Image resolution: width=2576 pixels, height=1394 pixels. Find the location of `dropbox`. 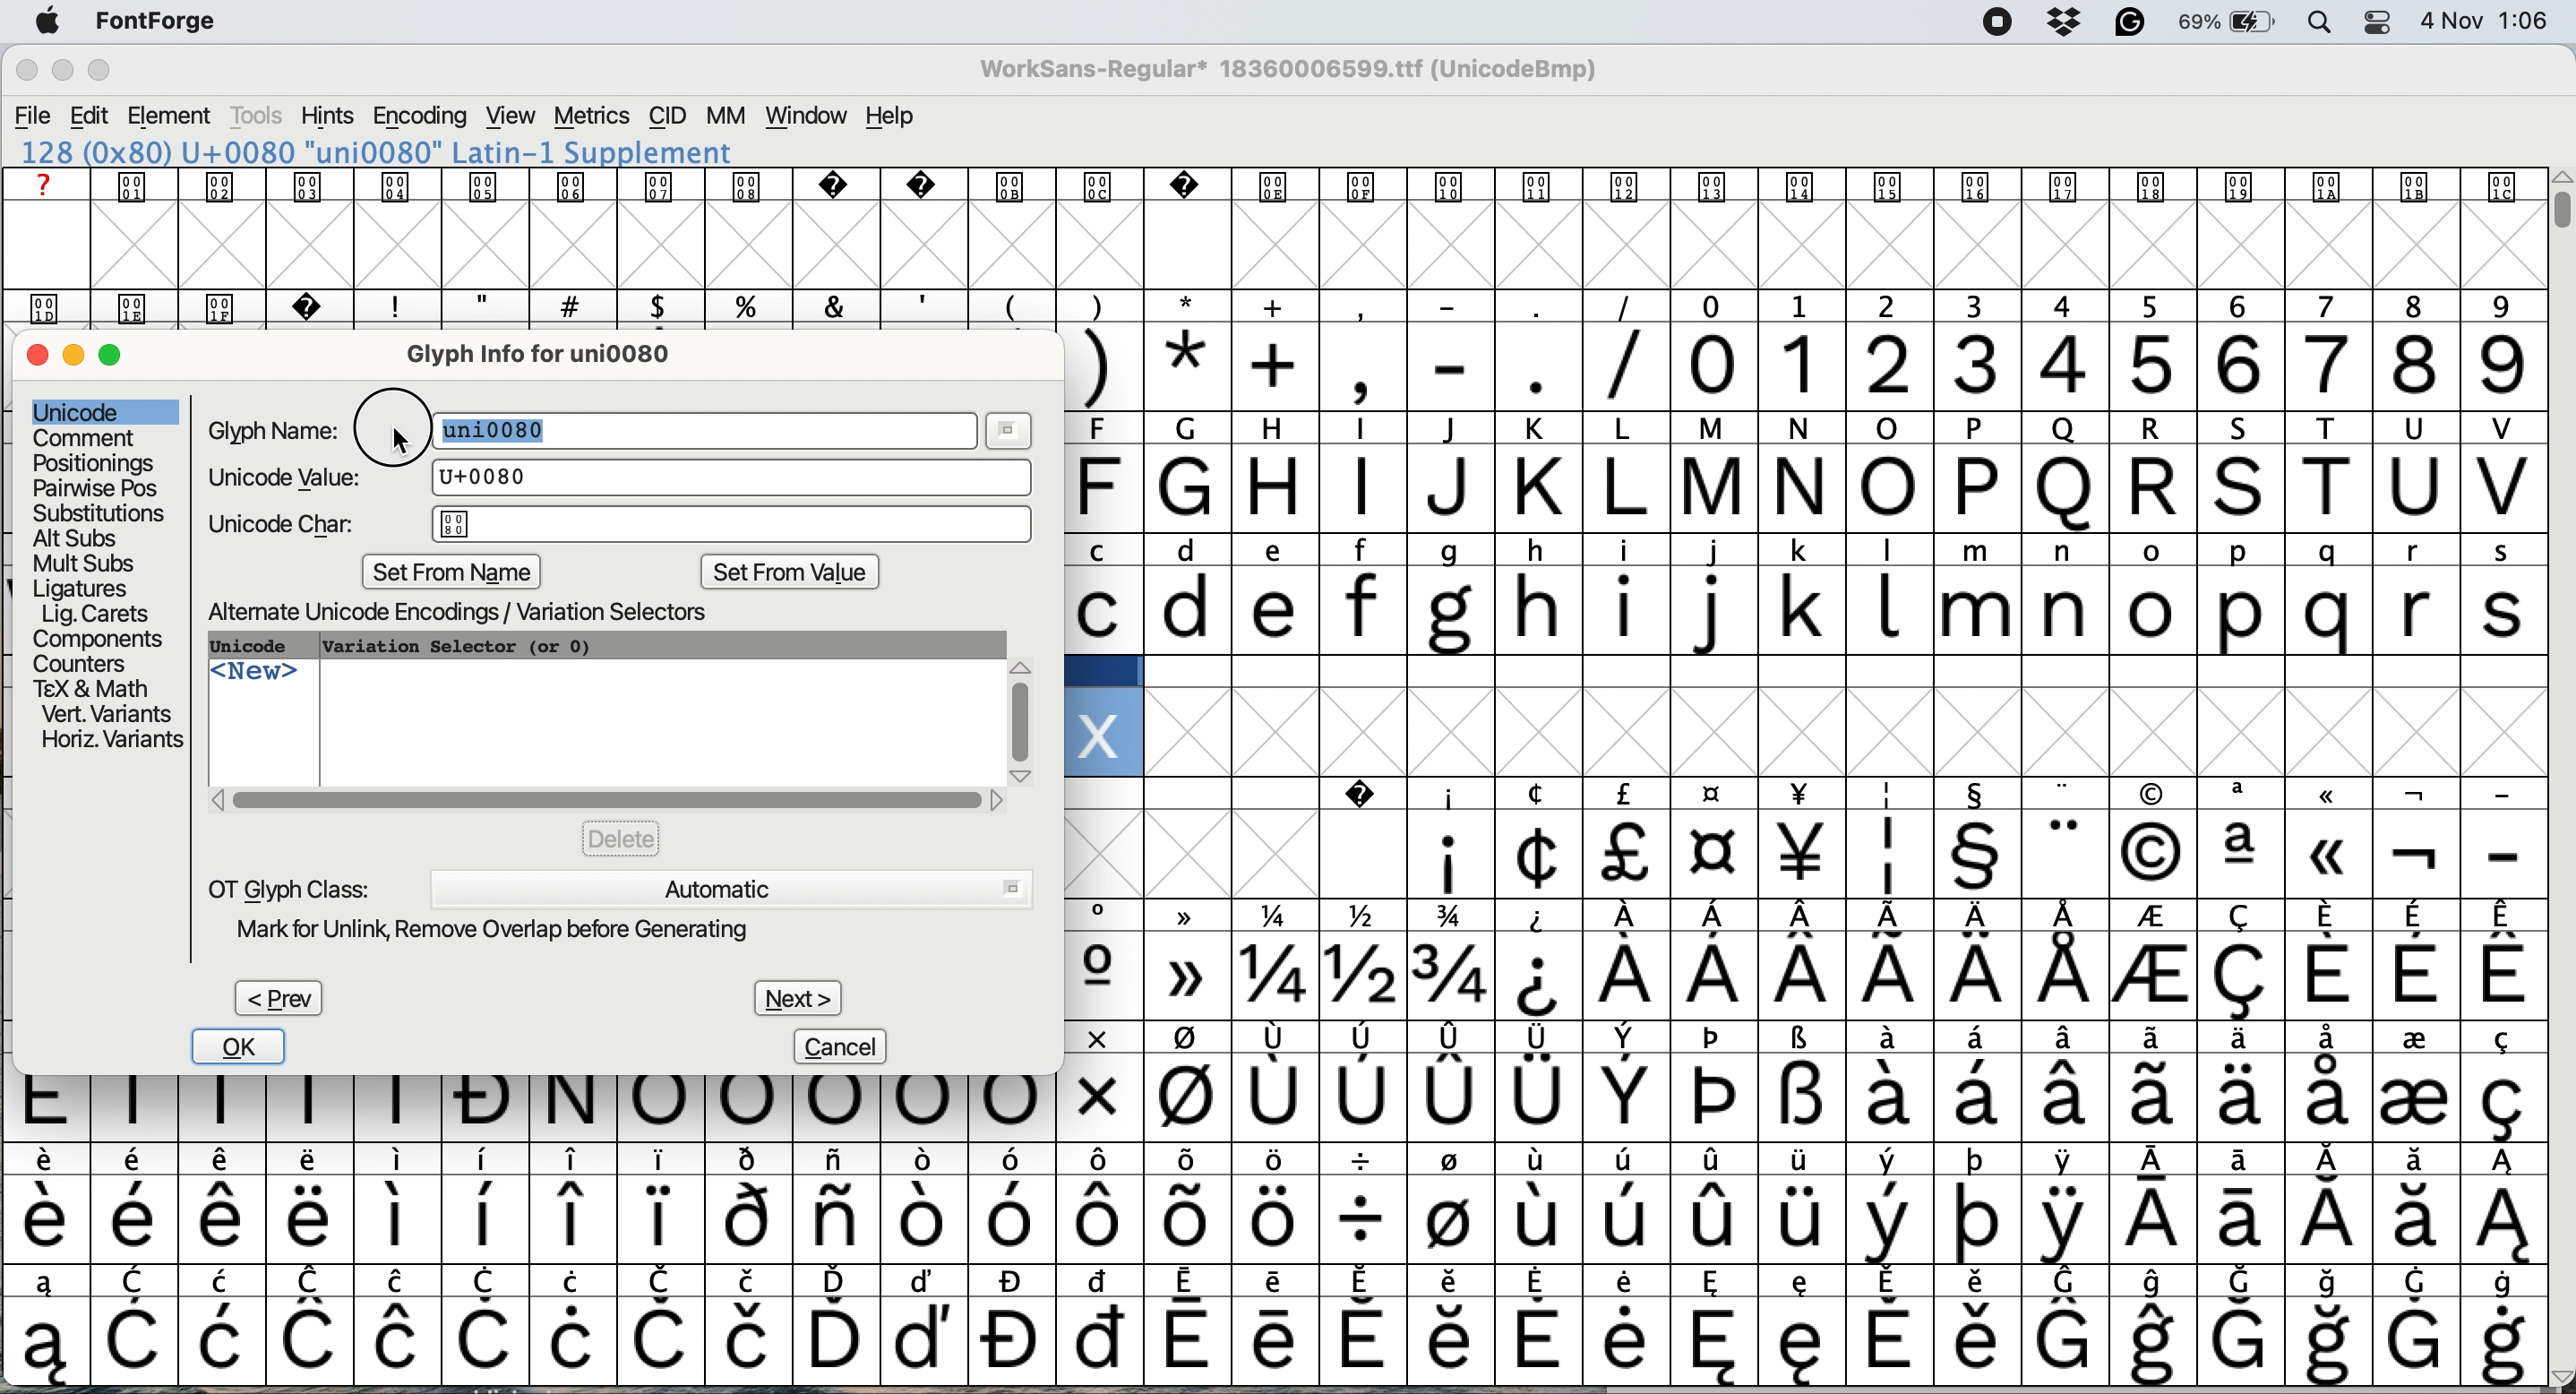

dropbox is located at coordinates (2062, 23).